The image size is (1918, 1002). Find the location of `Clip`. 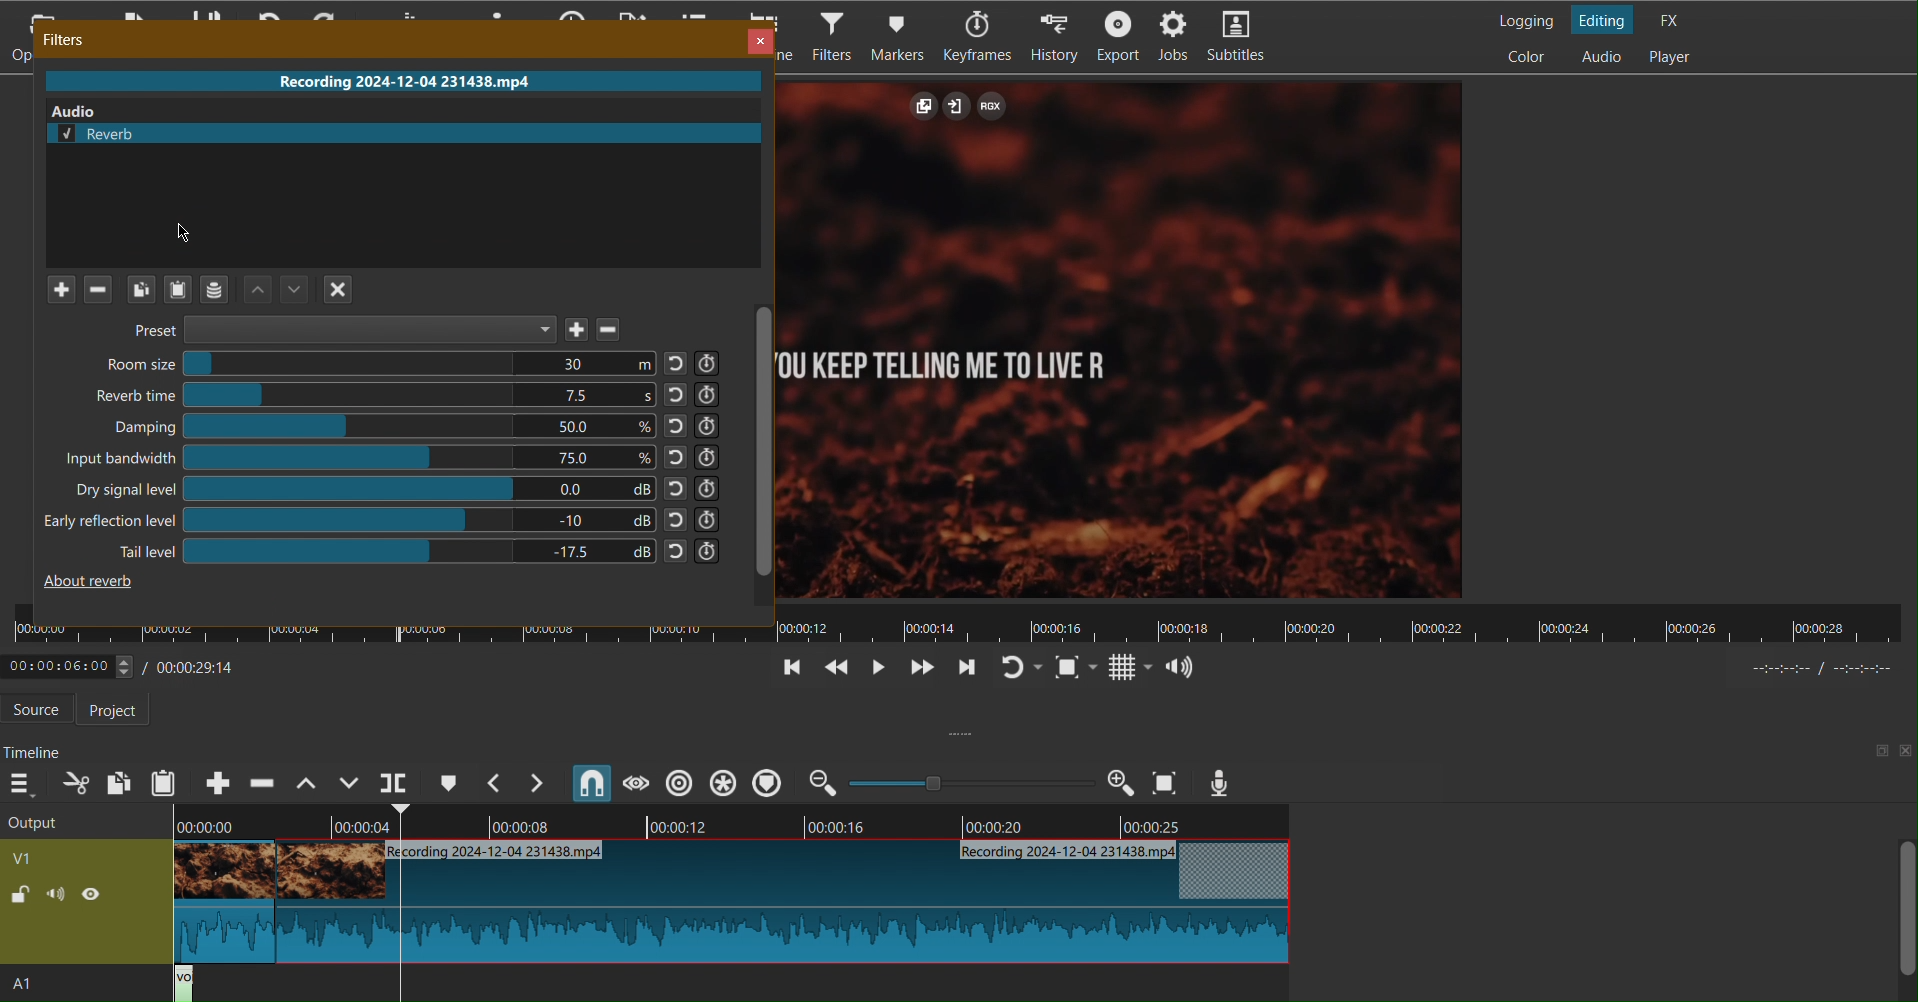

Clip is located at coordinates (724, 905).